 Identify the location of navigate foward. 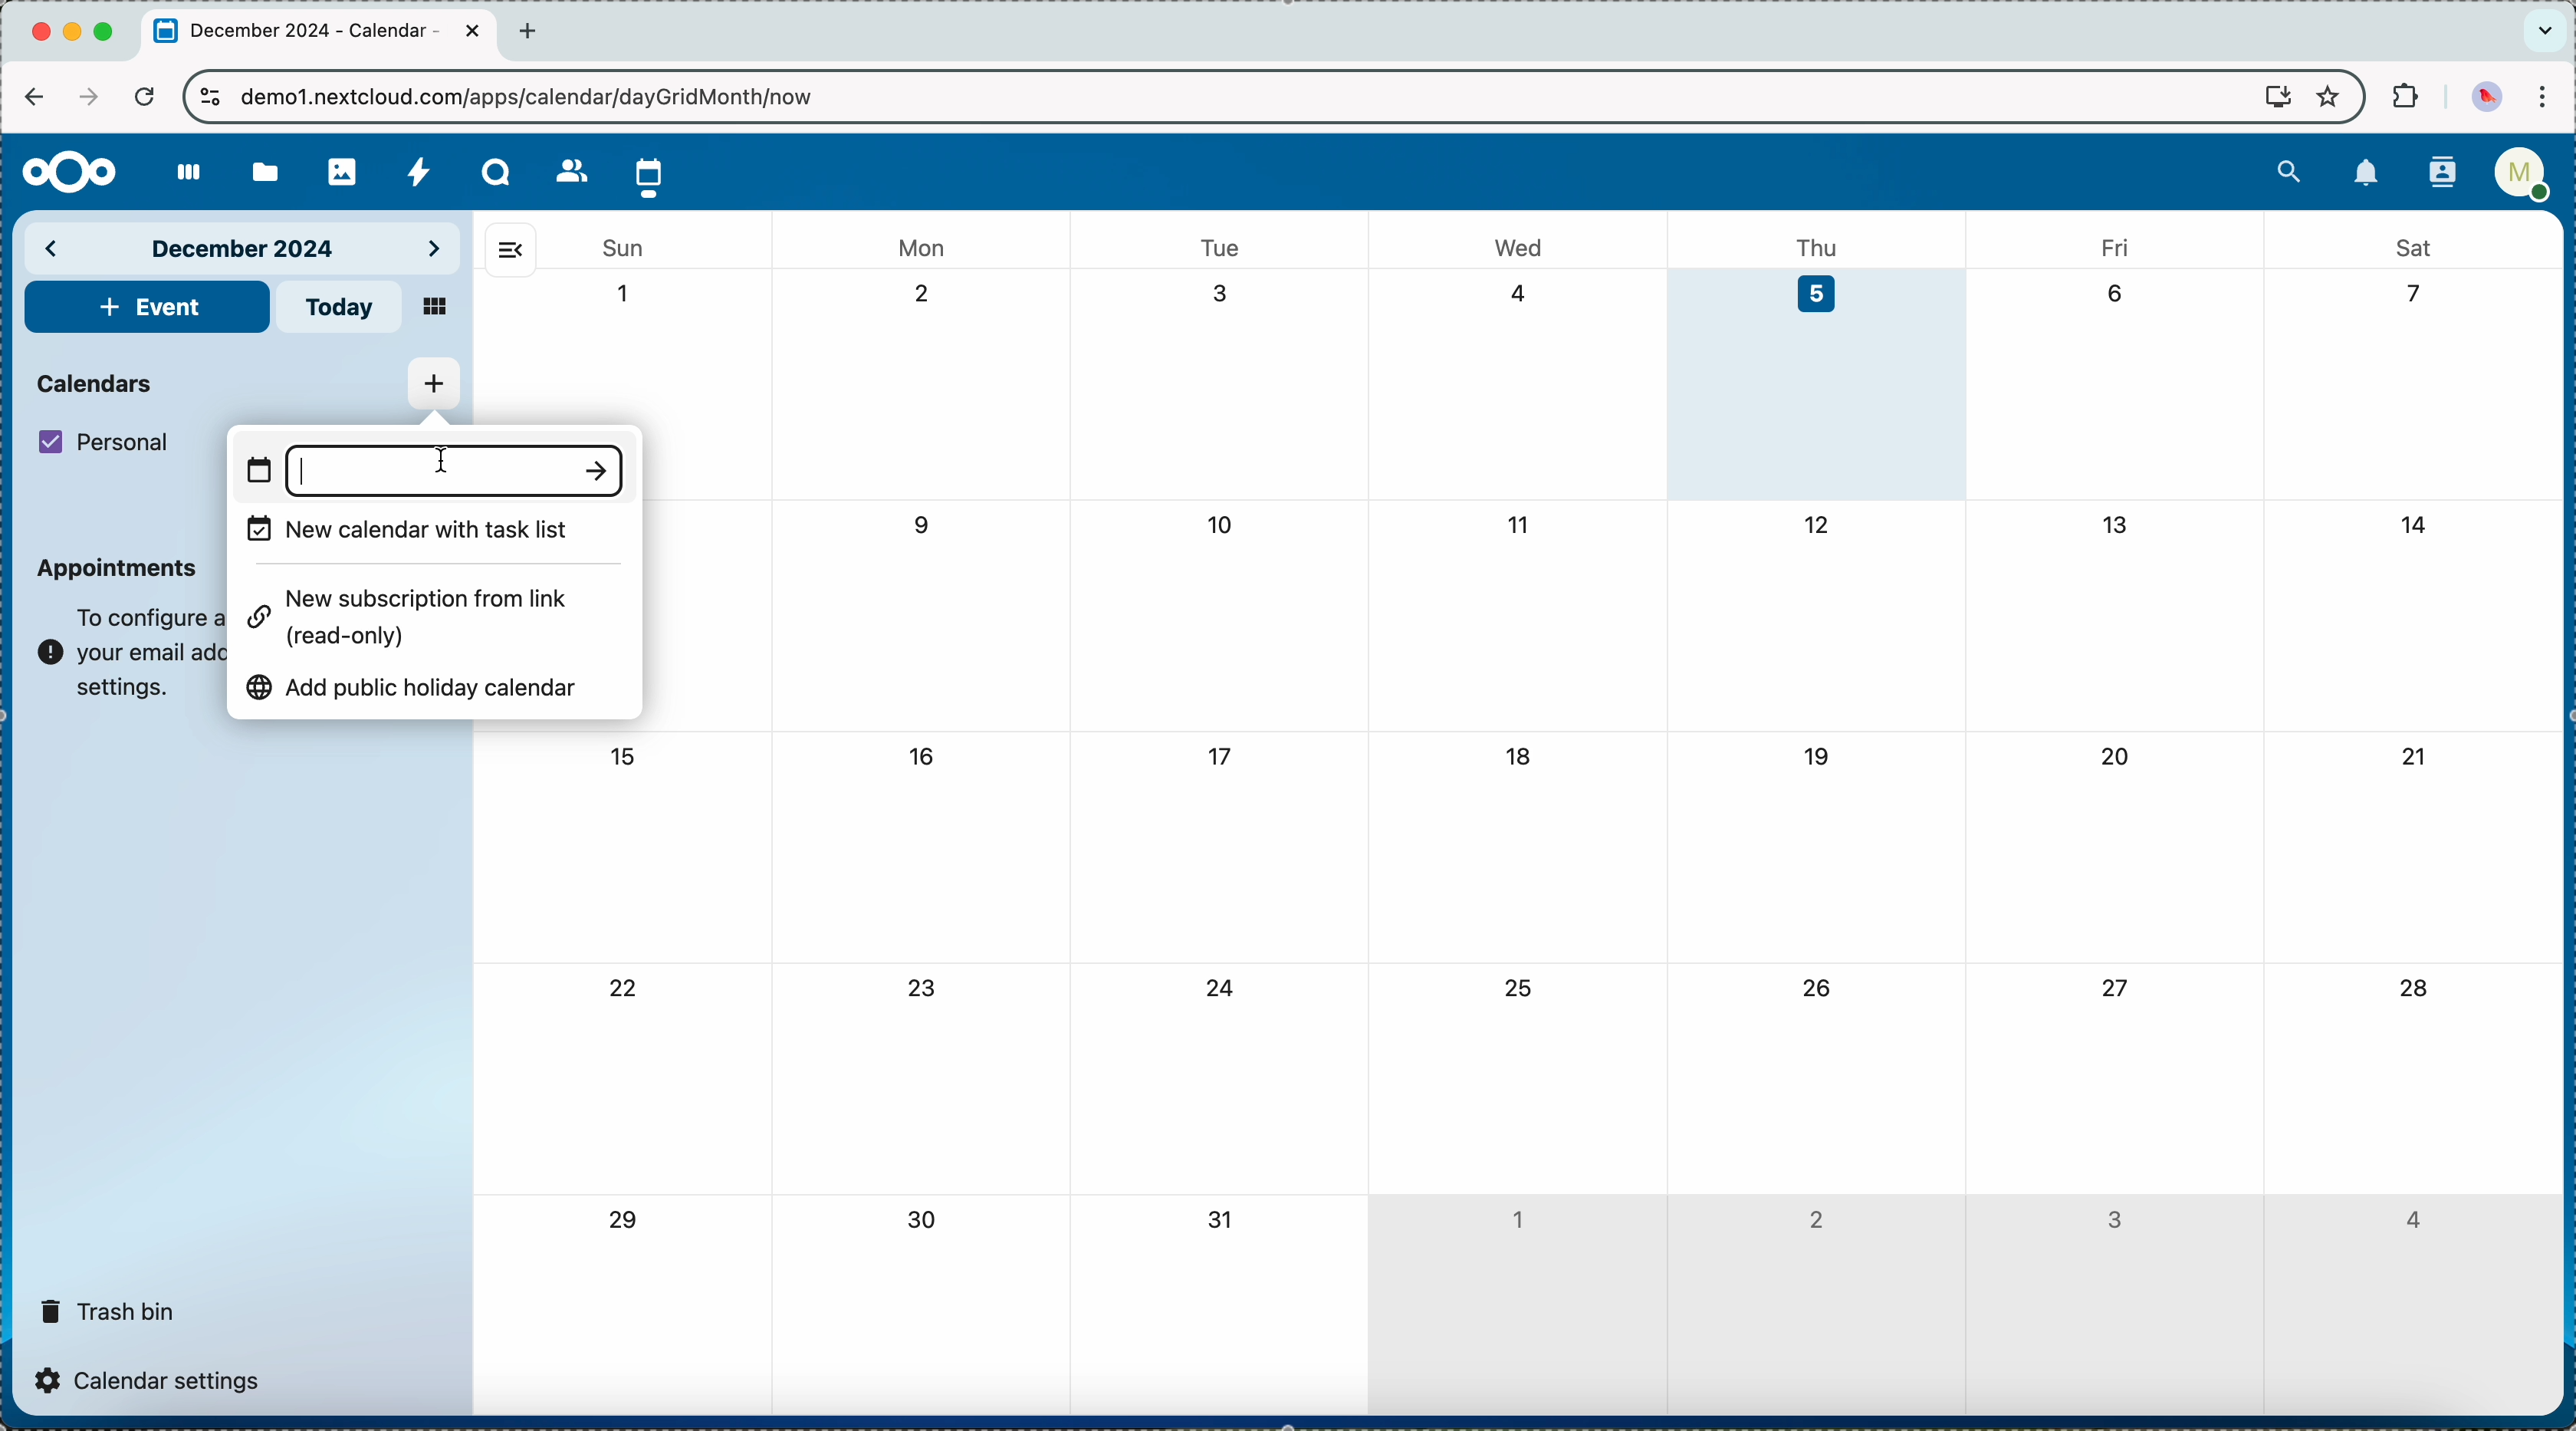
(85, 97).